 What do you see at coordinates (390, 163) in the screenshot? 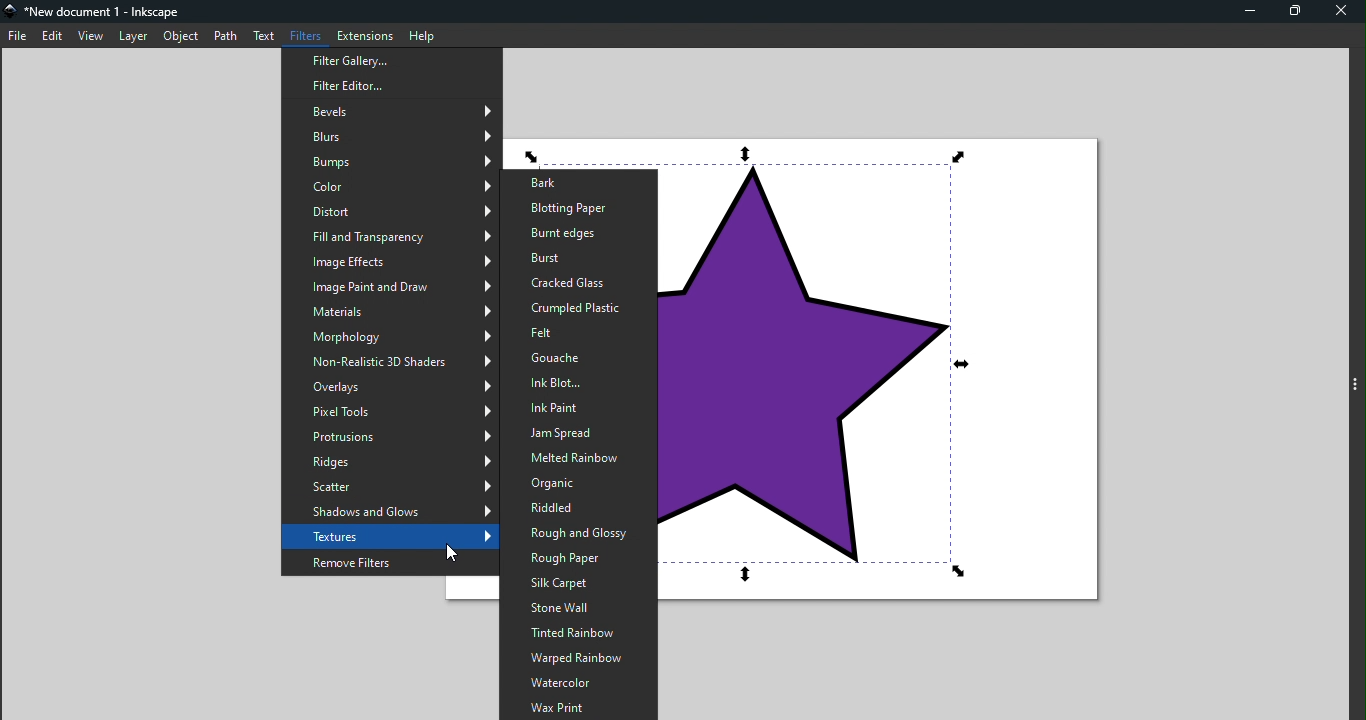
I see `Bumps` at bounding box center [390, 163].